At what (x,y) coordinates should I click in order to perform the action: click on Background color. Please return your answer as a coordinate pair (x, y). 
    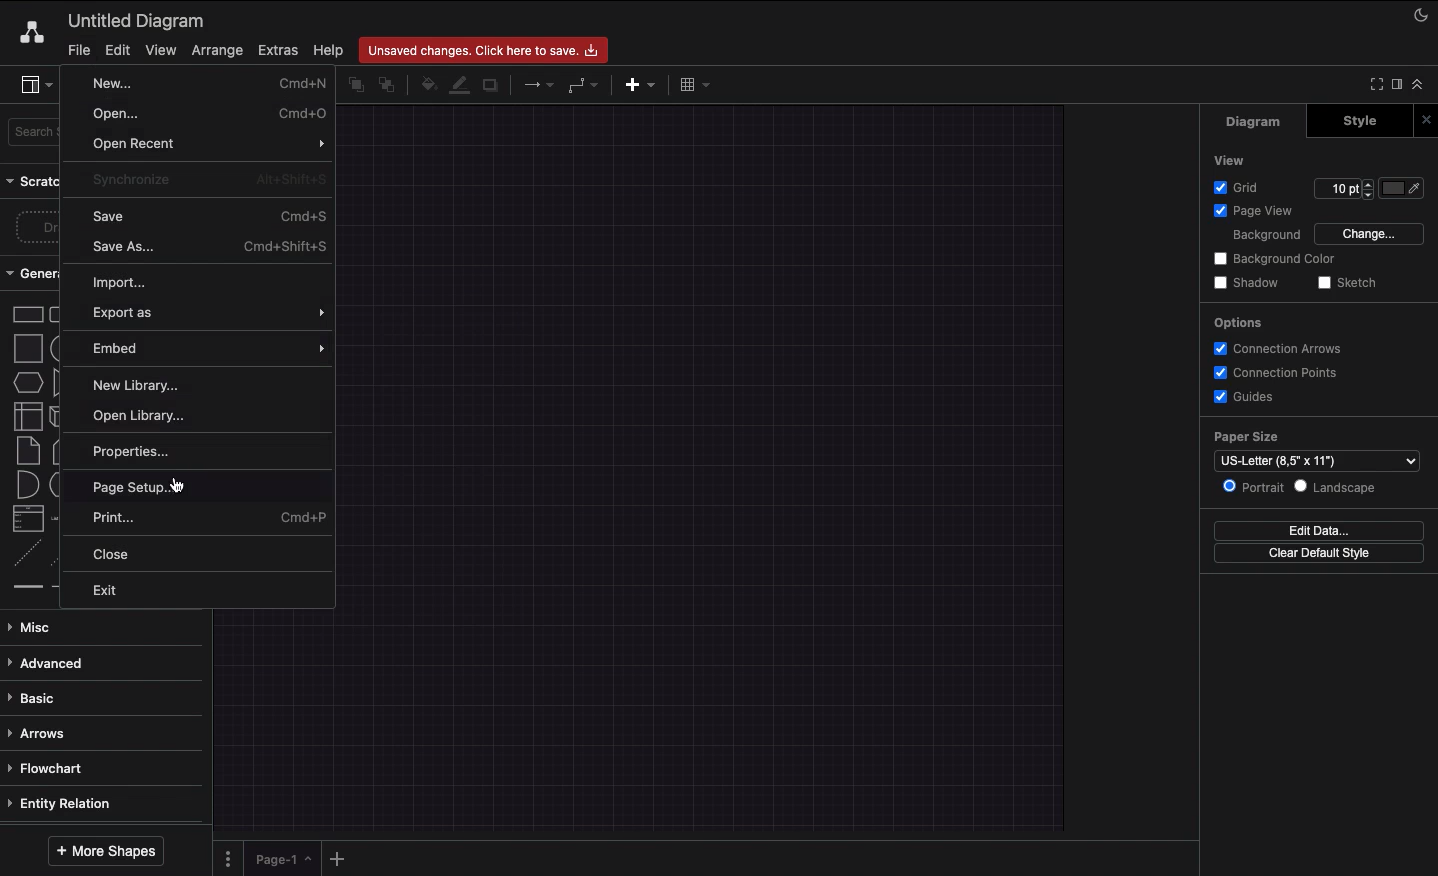
    Looking at the image, I should click on (1277, 259).